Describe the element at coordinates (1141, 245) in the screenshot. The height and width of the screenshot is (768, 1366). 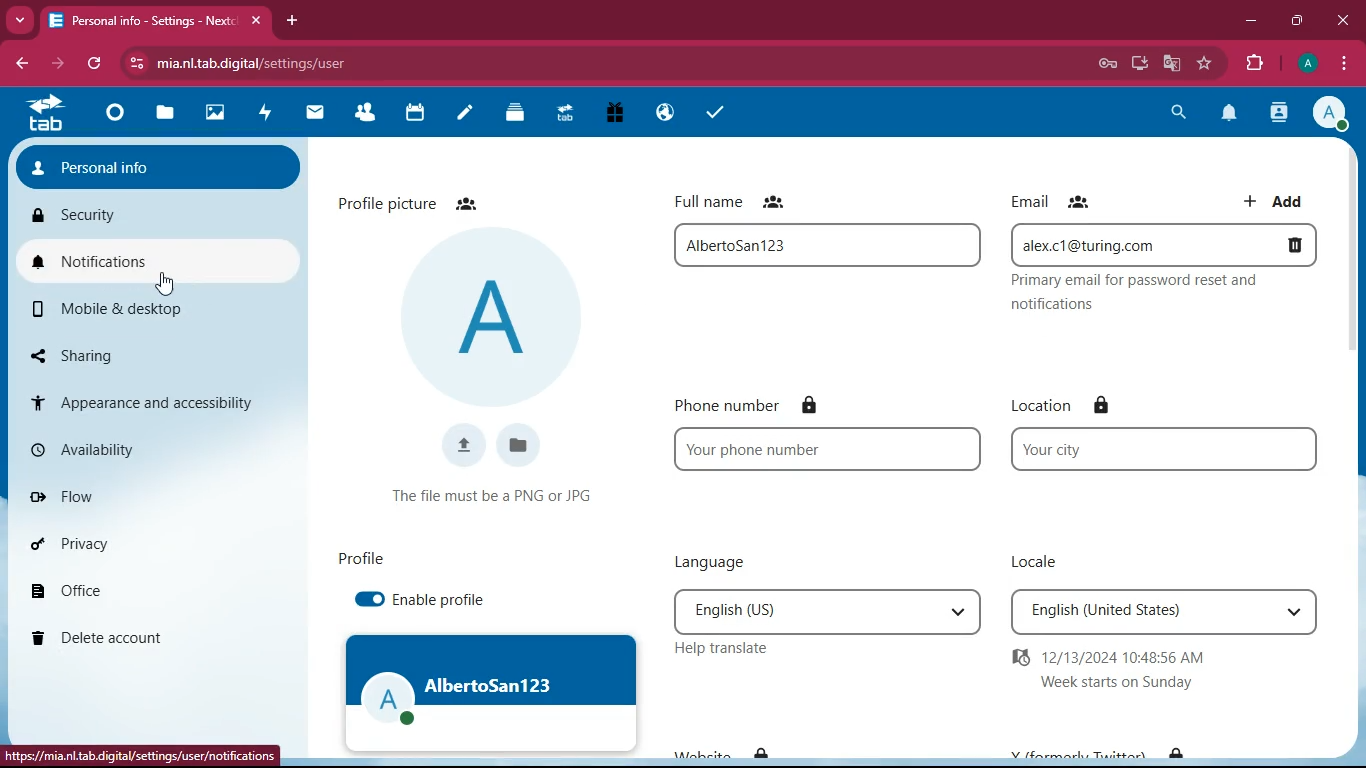
I see `alex.c1@turning.com` at that location.